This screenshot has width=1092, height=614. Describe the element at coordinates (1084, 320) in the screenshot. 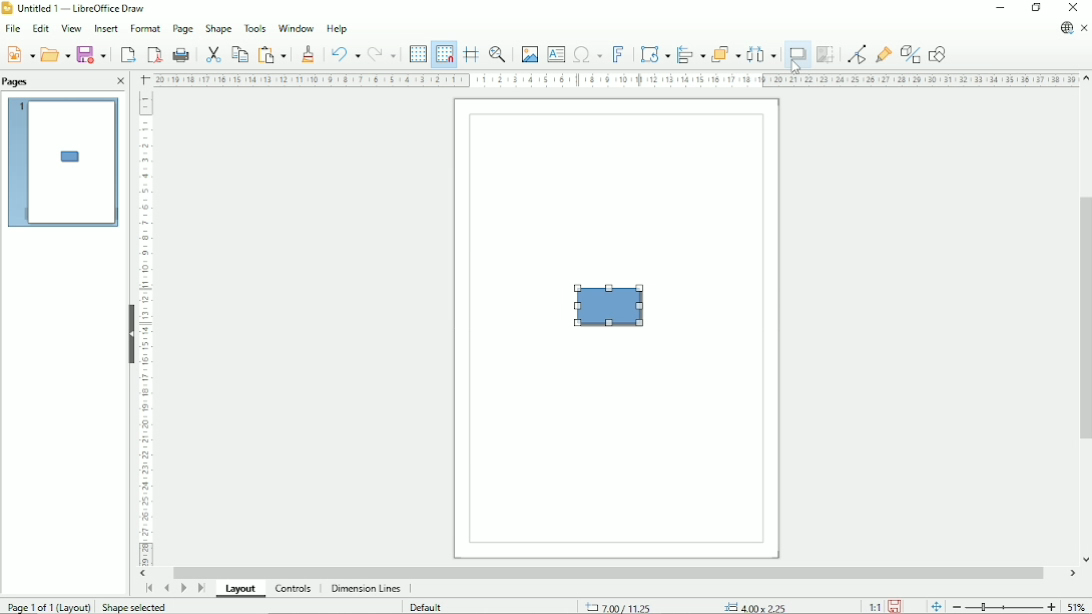

I see `Vertical scrollbar` at that location.